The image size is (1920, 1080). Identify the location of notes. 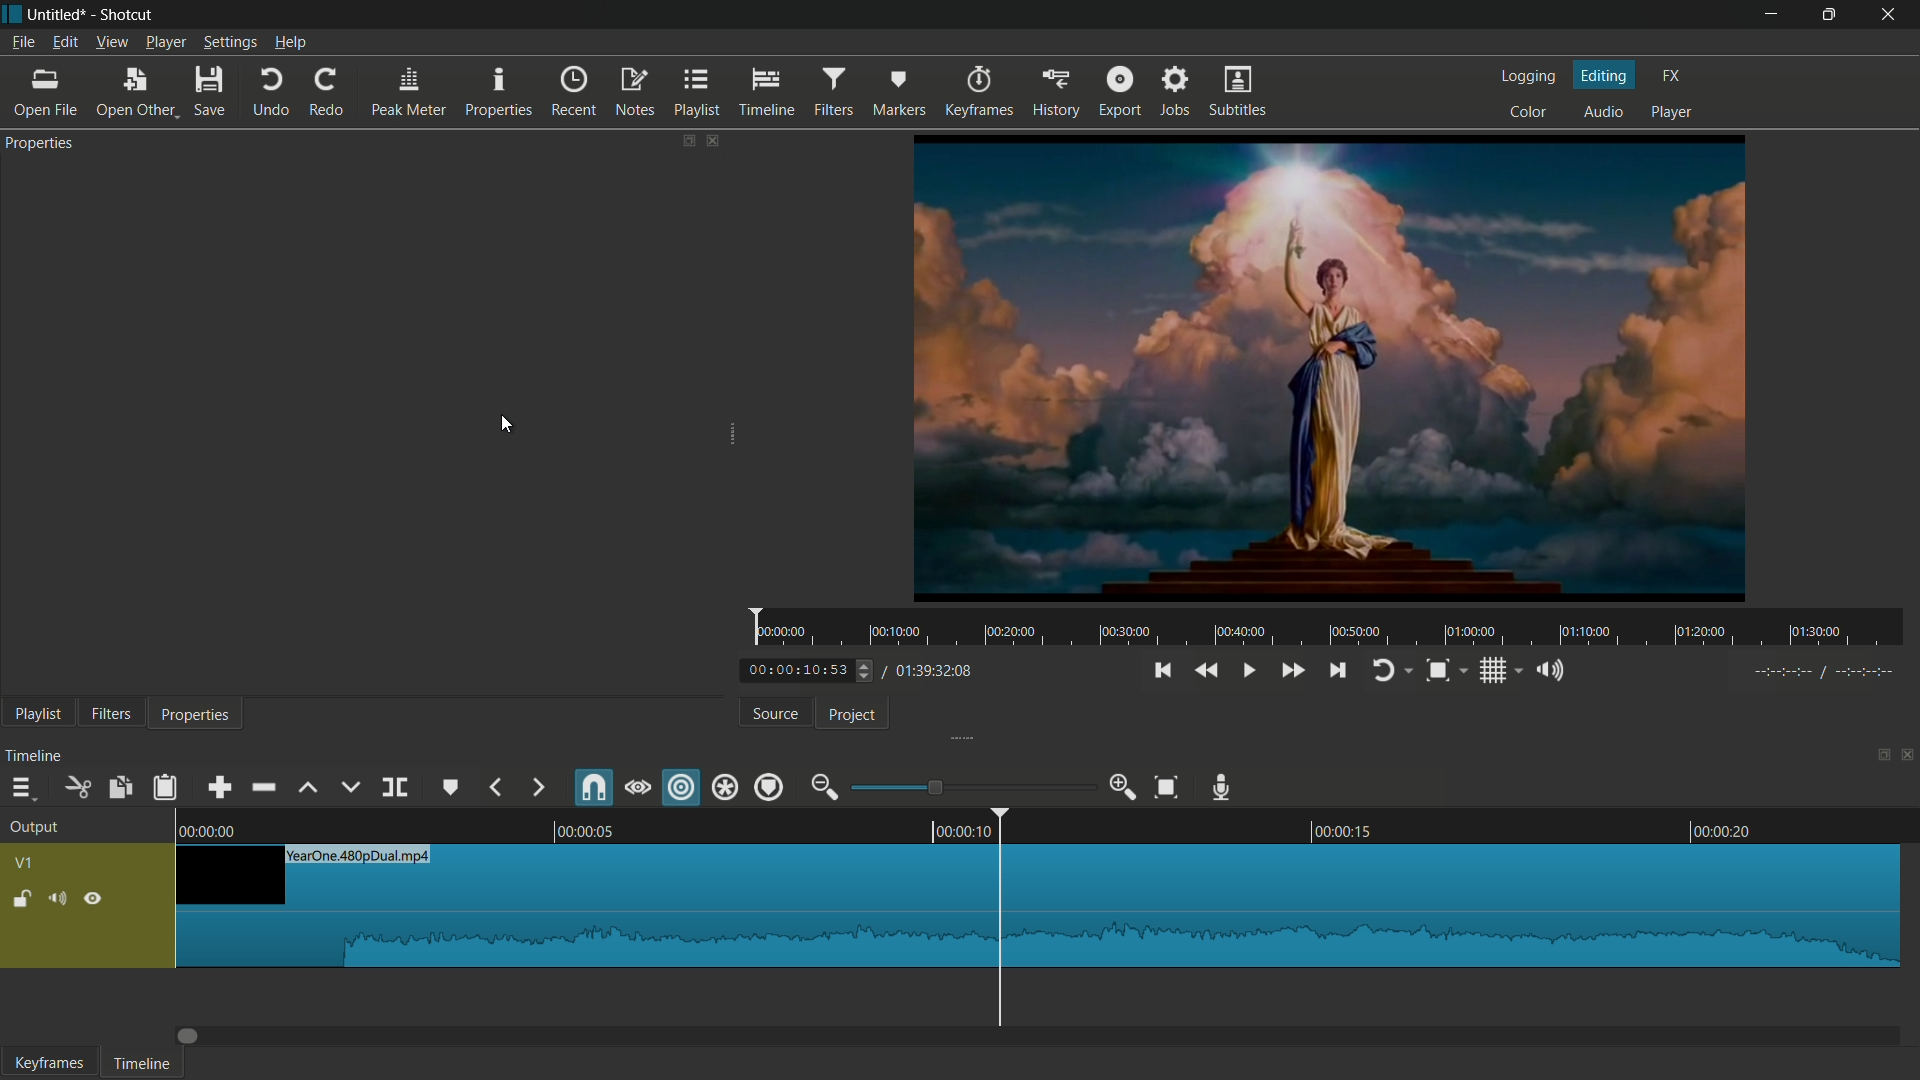
(634, 90).